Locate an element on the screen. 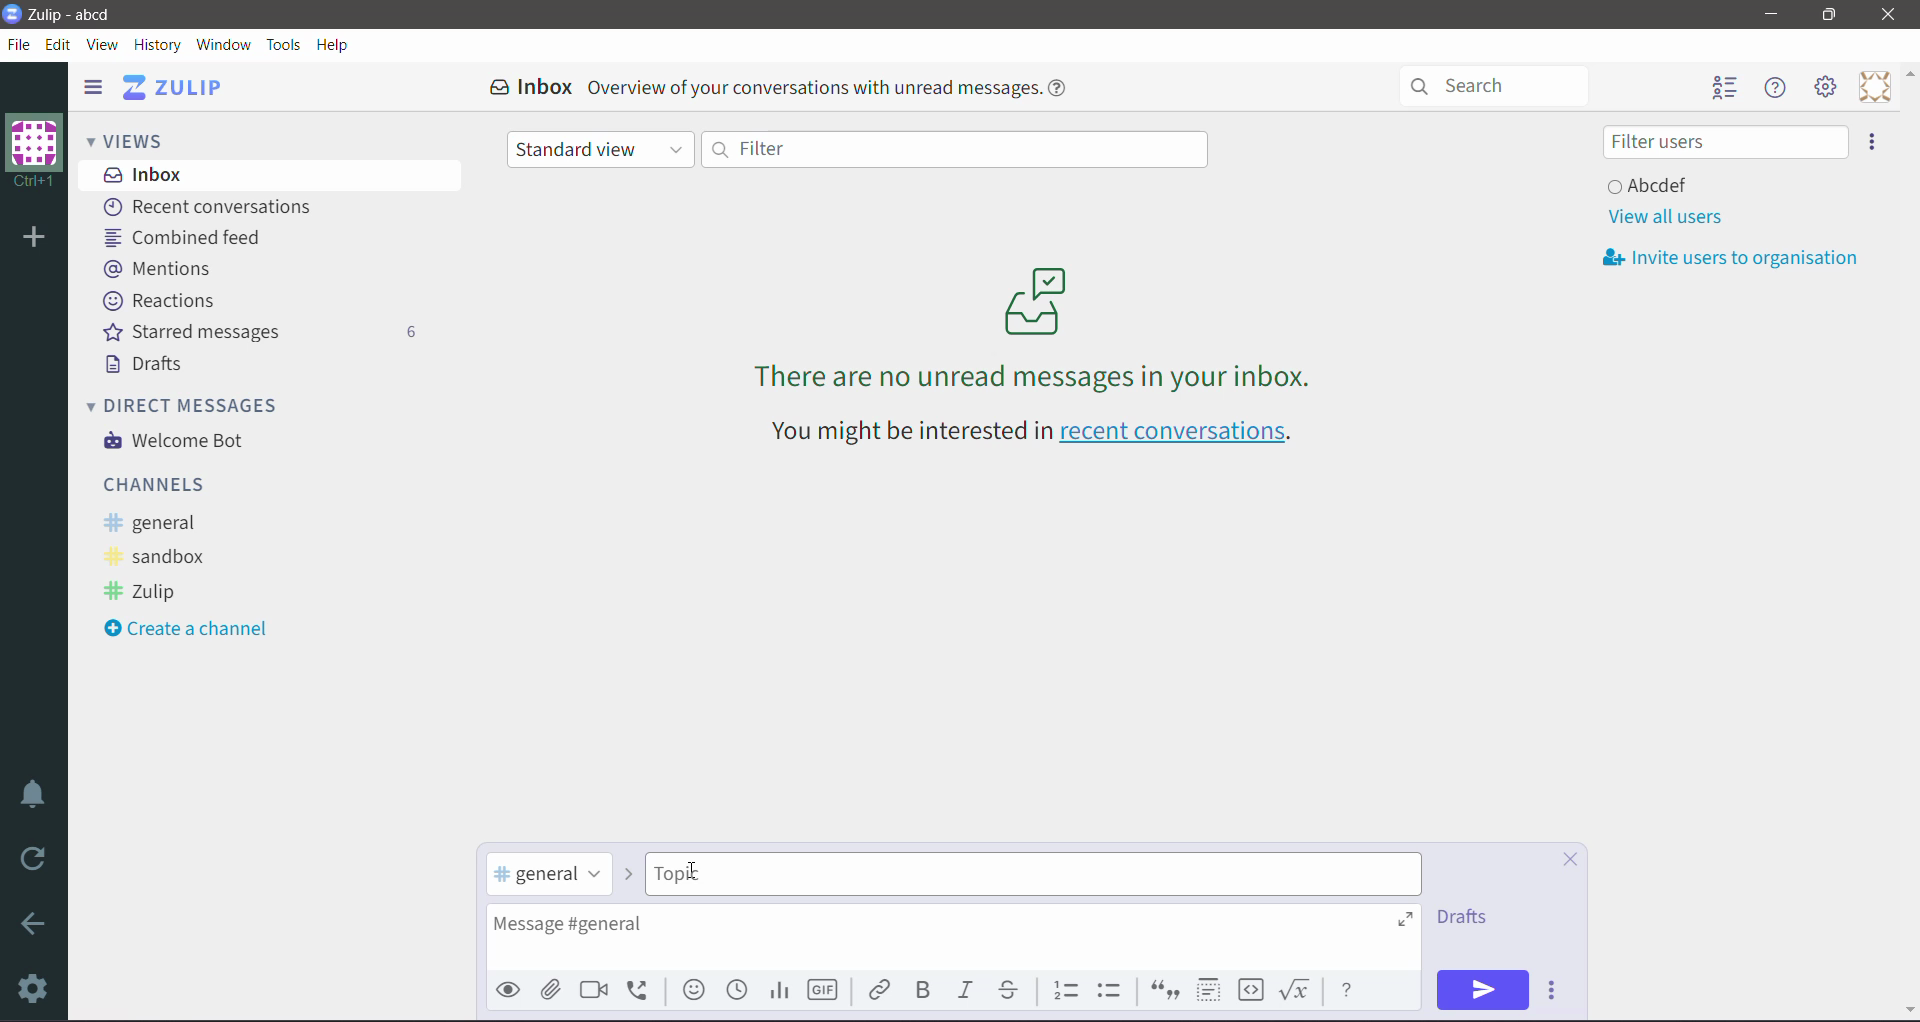 This screenshot has width=1920, height=1022. Reactions is located at coordinates (163, 301).